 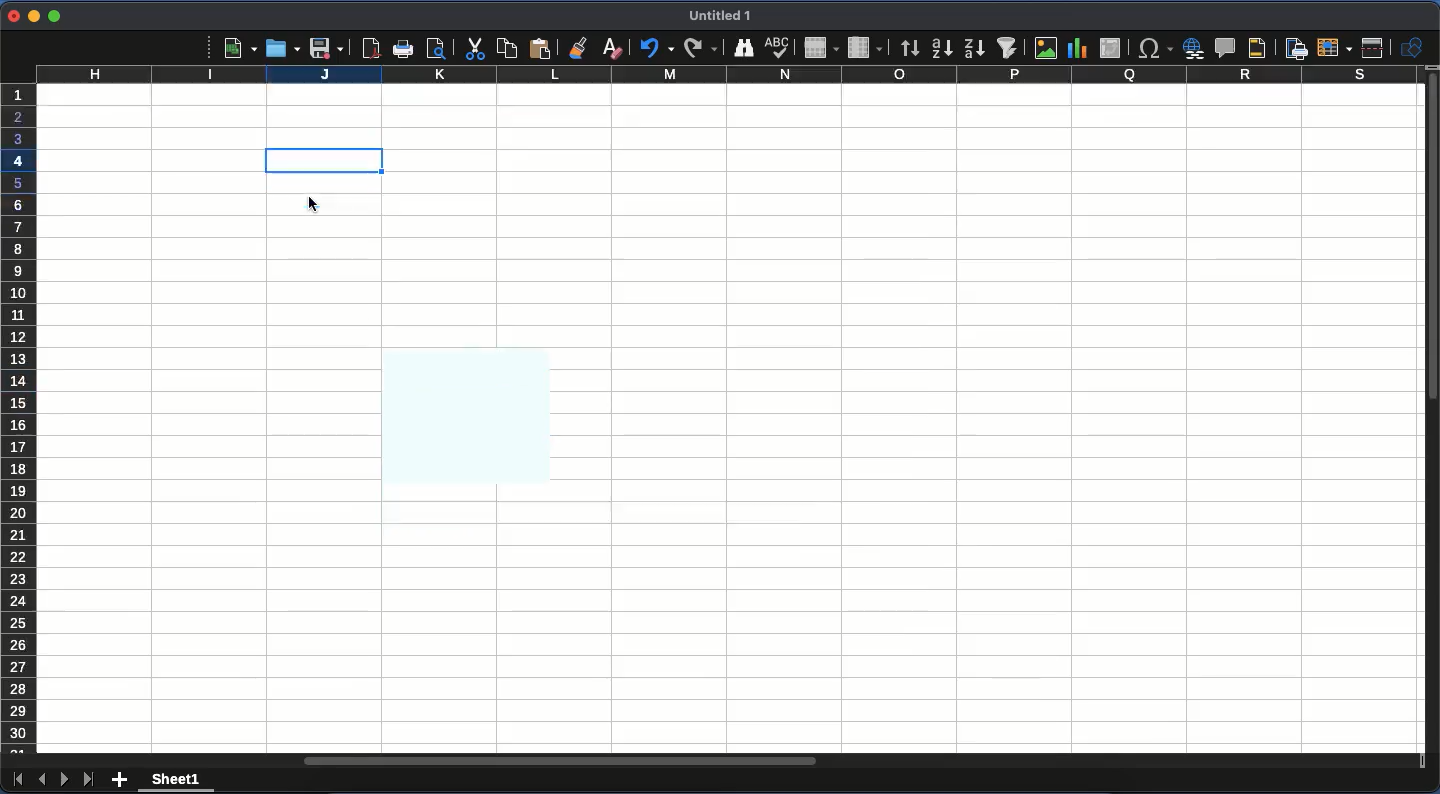 What do you see at coordinates (17, 783) in the screenshot?
I see `first sheet` at bounding box center [17, 783].